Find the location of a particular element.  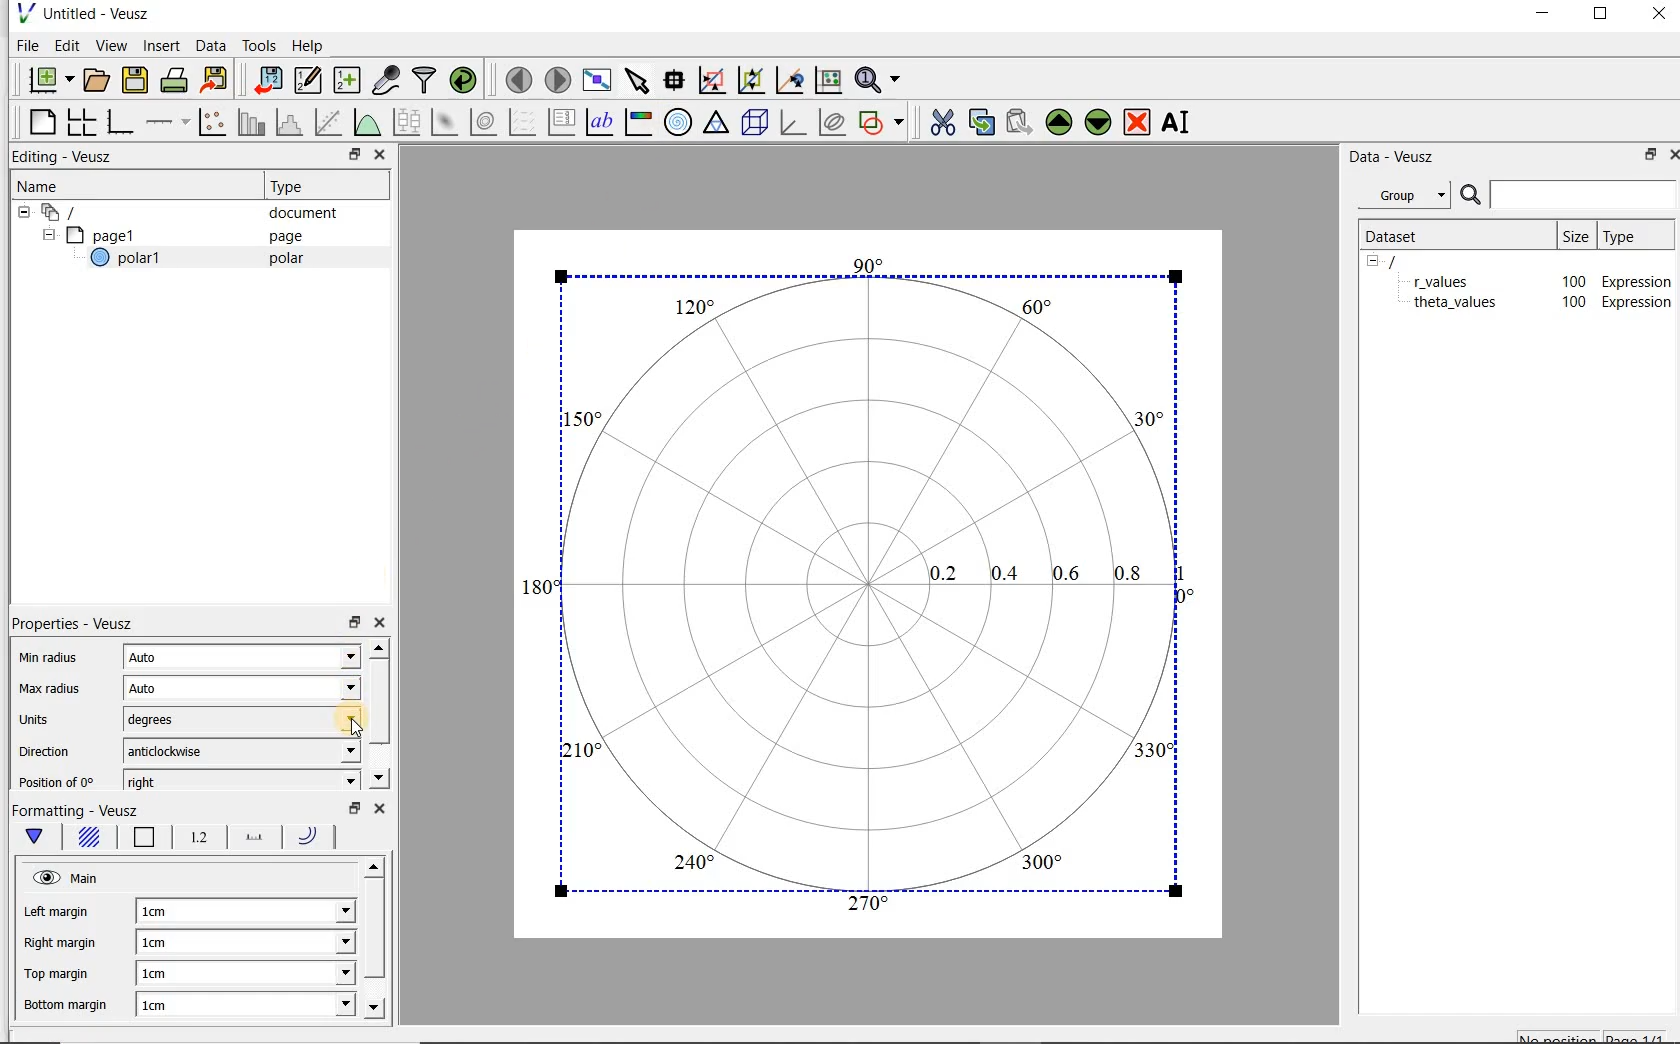

save the document is located at coordinates (140, 81).